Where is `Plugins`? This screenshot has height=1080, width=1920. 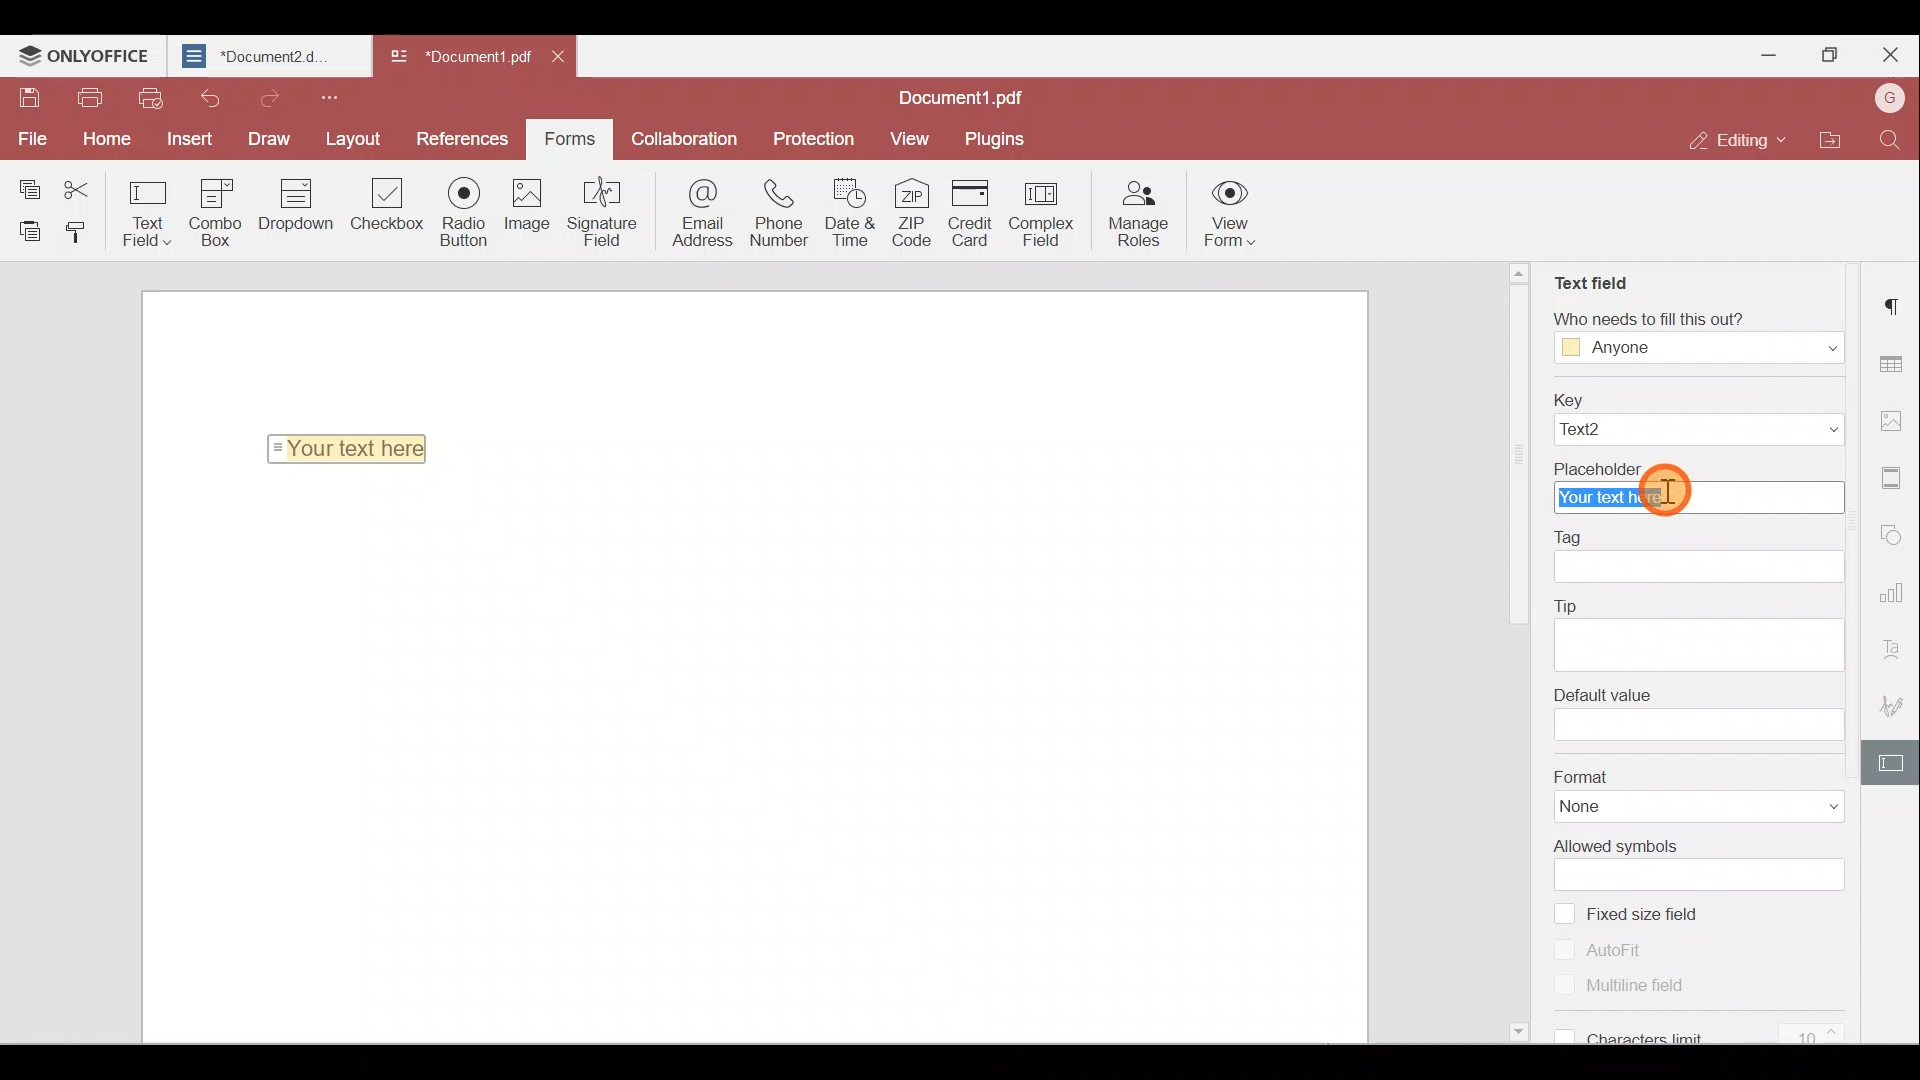
Plugins is located at coordinates (998, 138).